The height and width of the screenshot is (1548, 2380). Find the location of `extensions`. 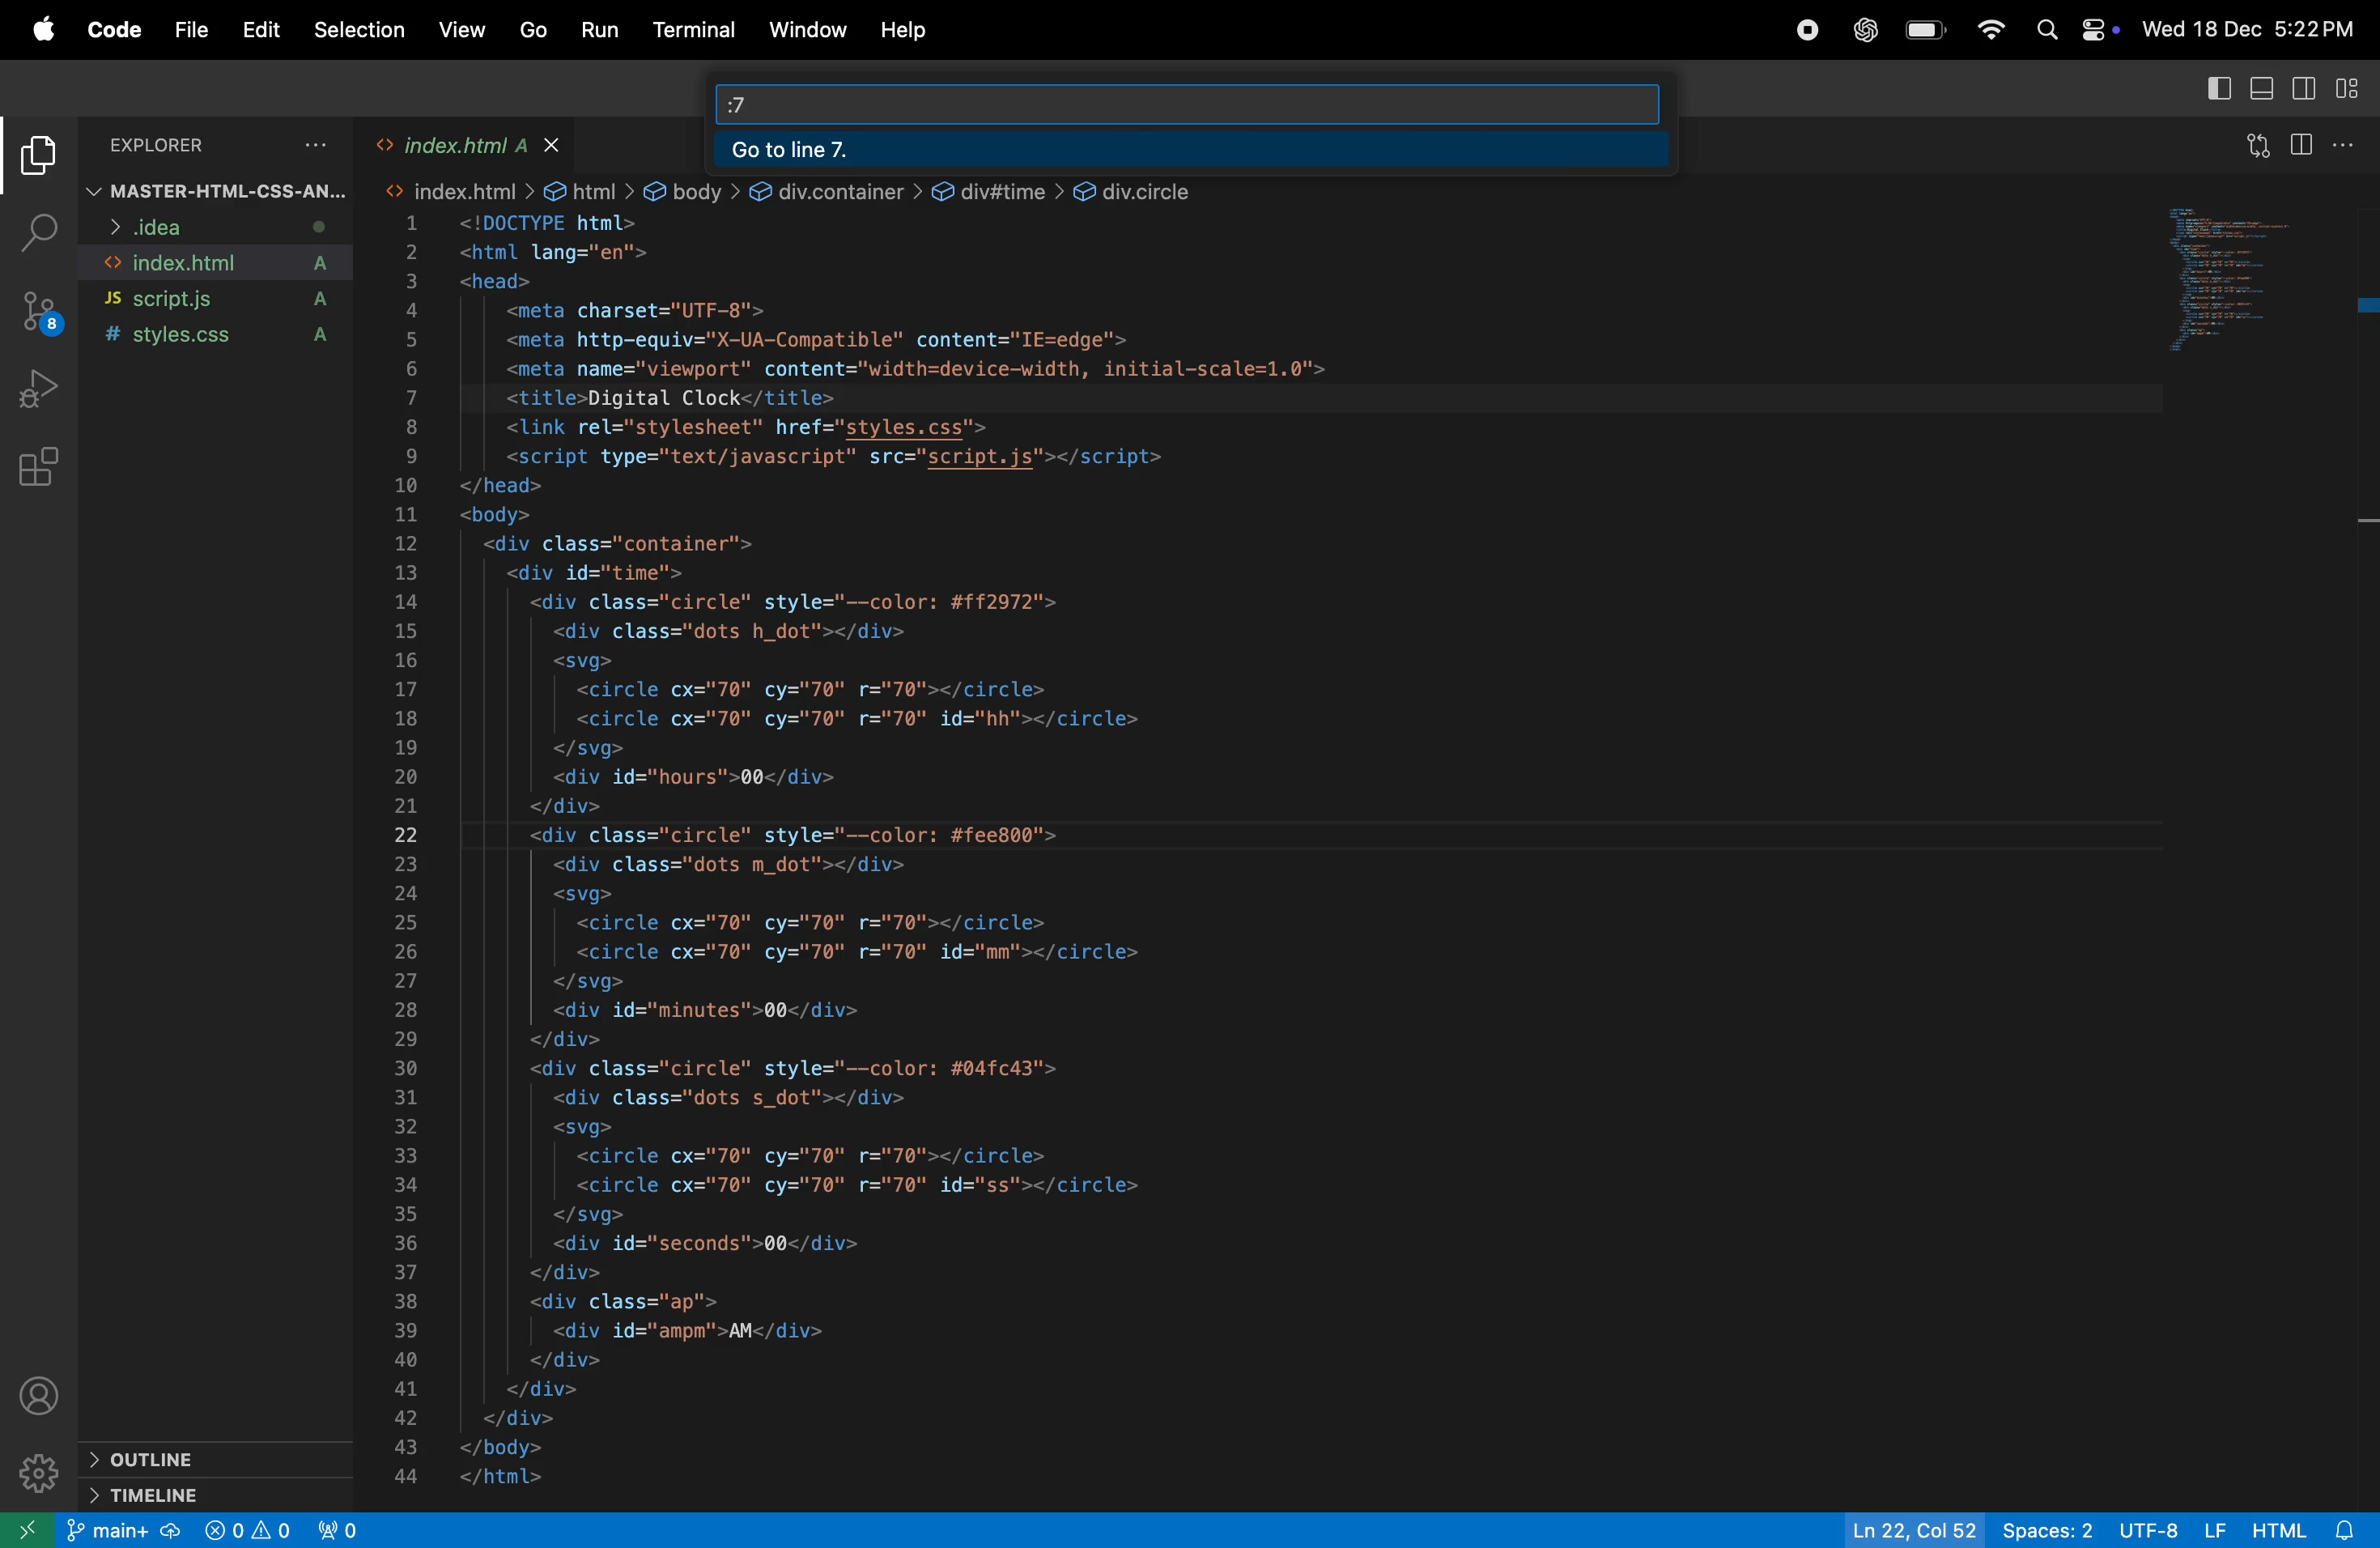

extensions is located at coordinates (39, 468).